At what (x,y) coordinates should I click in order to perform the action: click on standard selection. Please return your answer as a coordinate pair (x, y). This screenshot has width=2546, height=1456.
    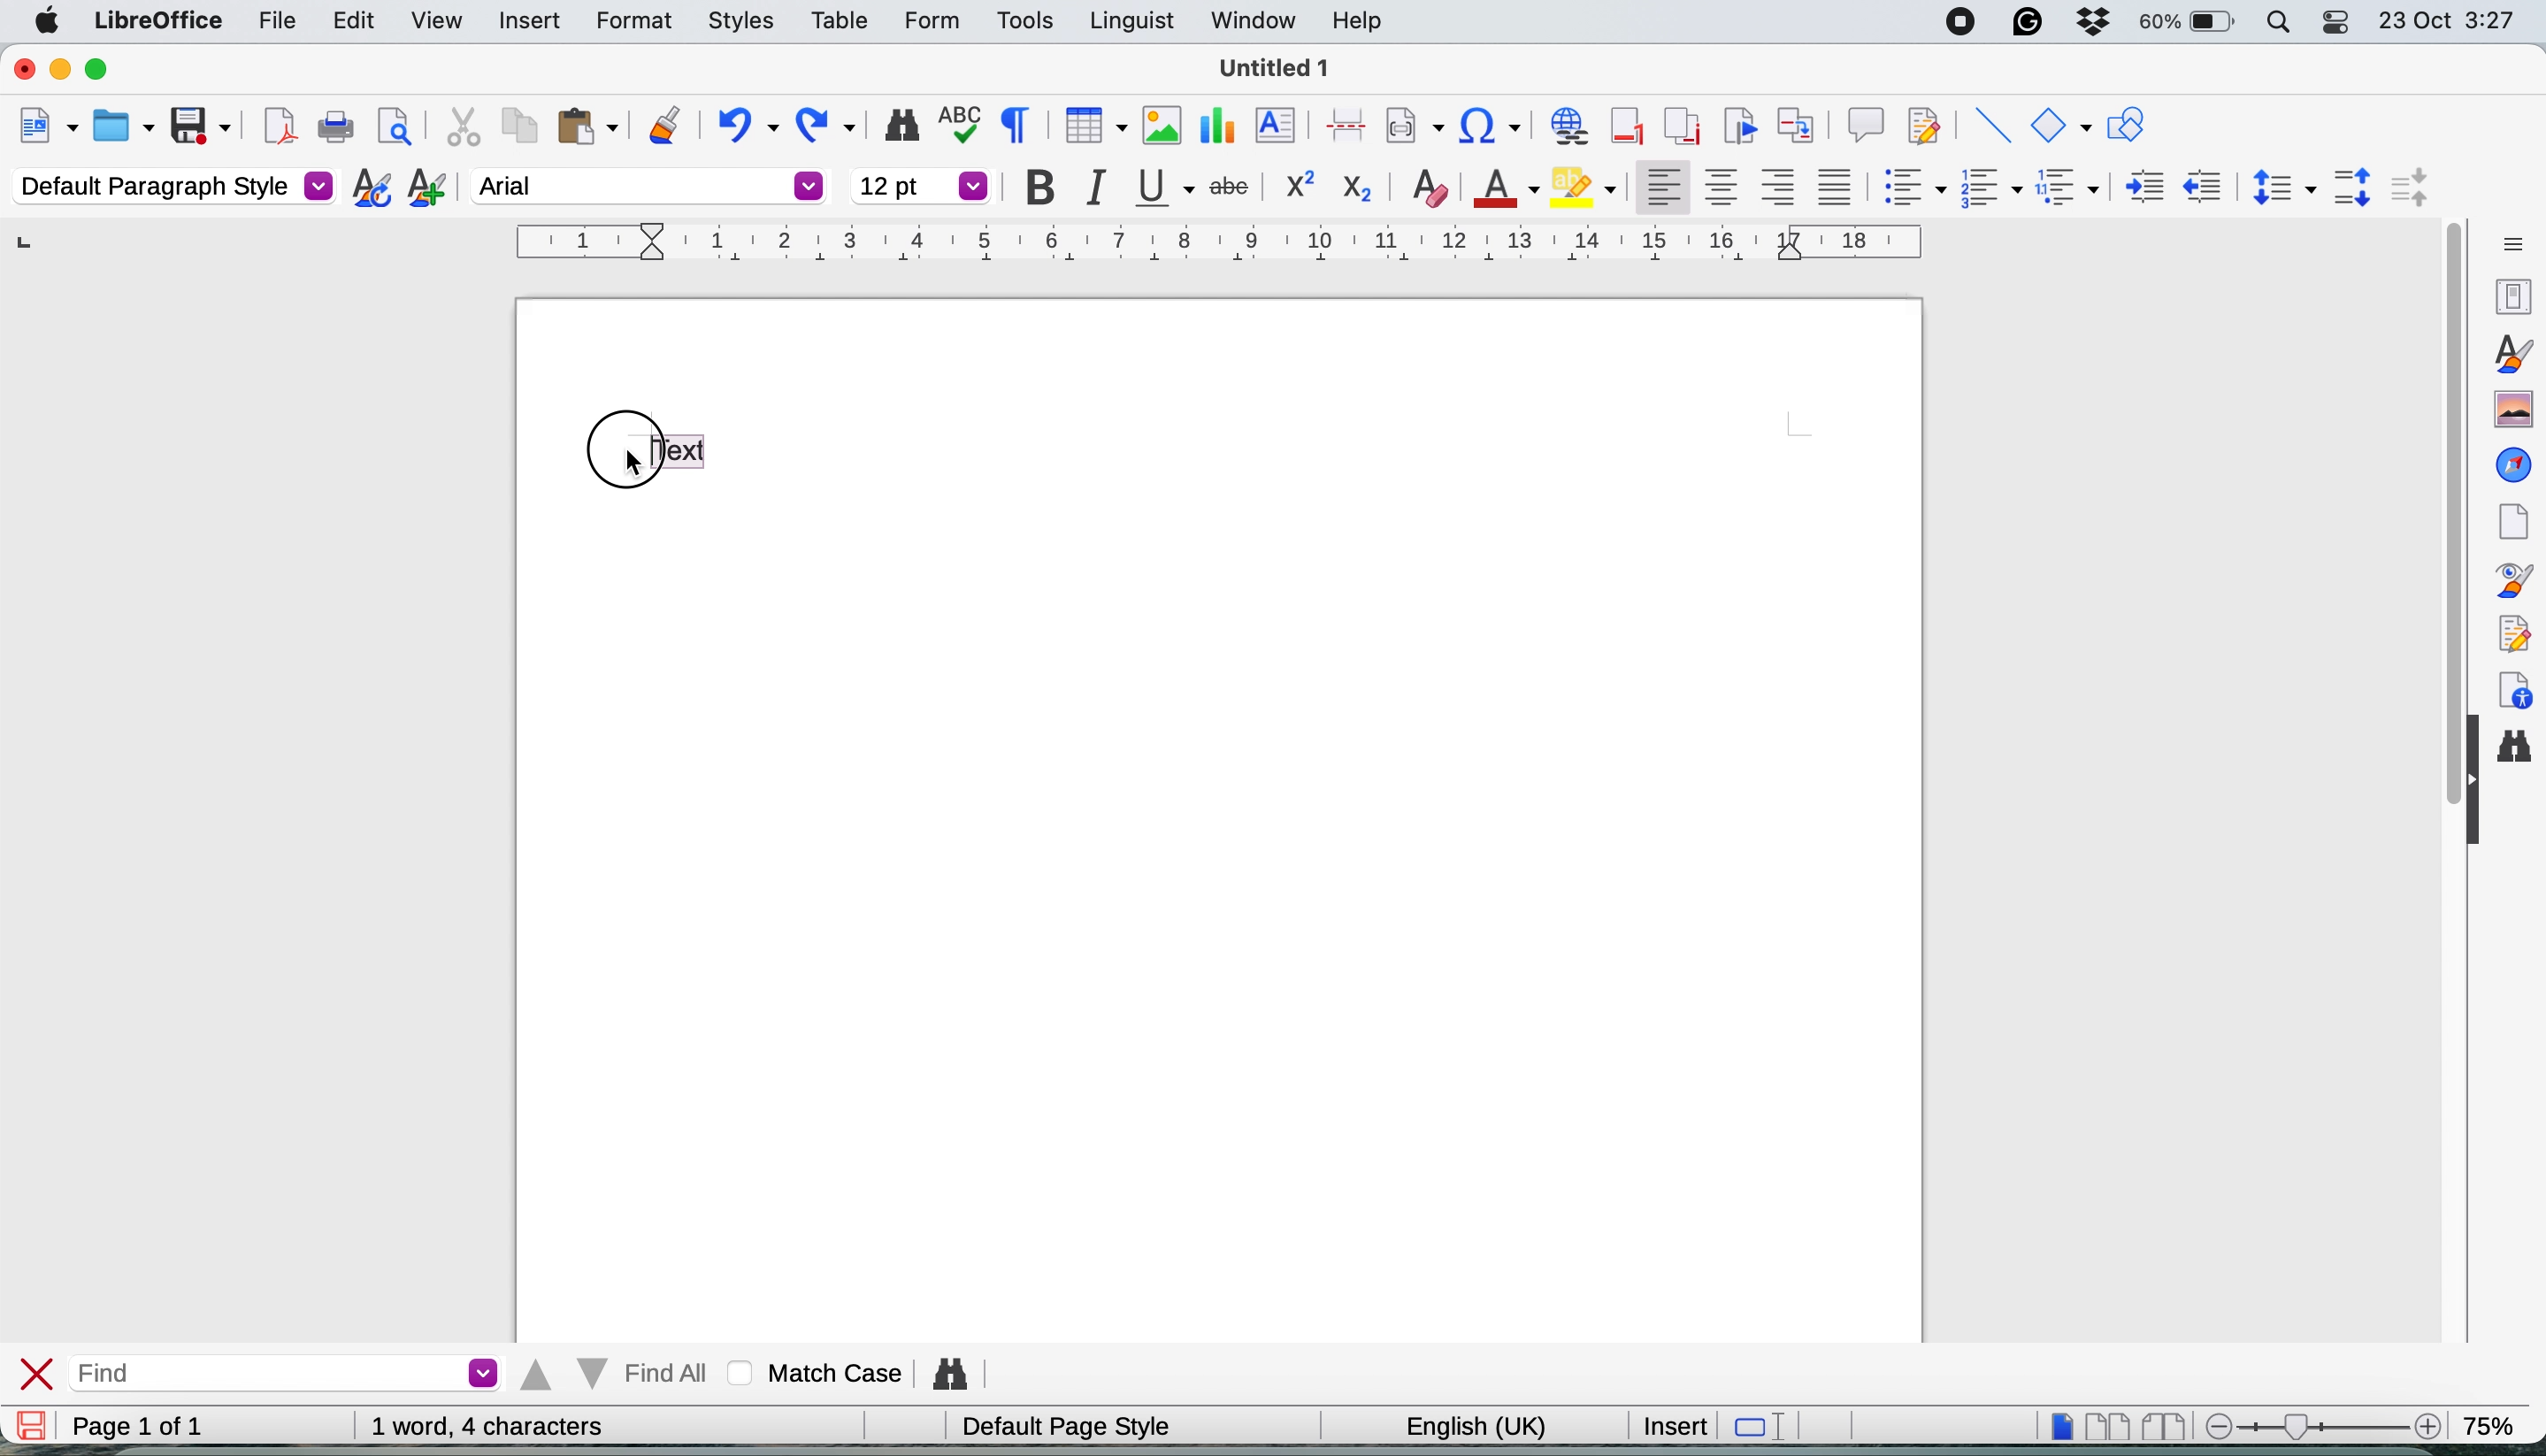
    Looking at the image, I should click on (1756, 1425).